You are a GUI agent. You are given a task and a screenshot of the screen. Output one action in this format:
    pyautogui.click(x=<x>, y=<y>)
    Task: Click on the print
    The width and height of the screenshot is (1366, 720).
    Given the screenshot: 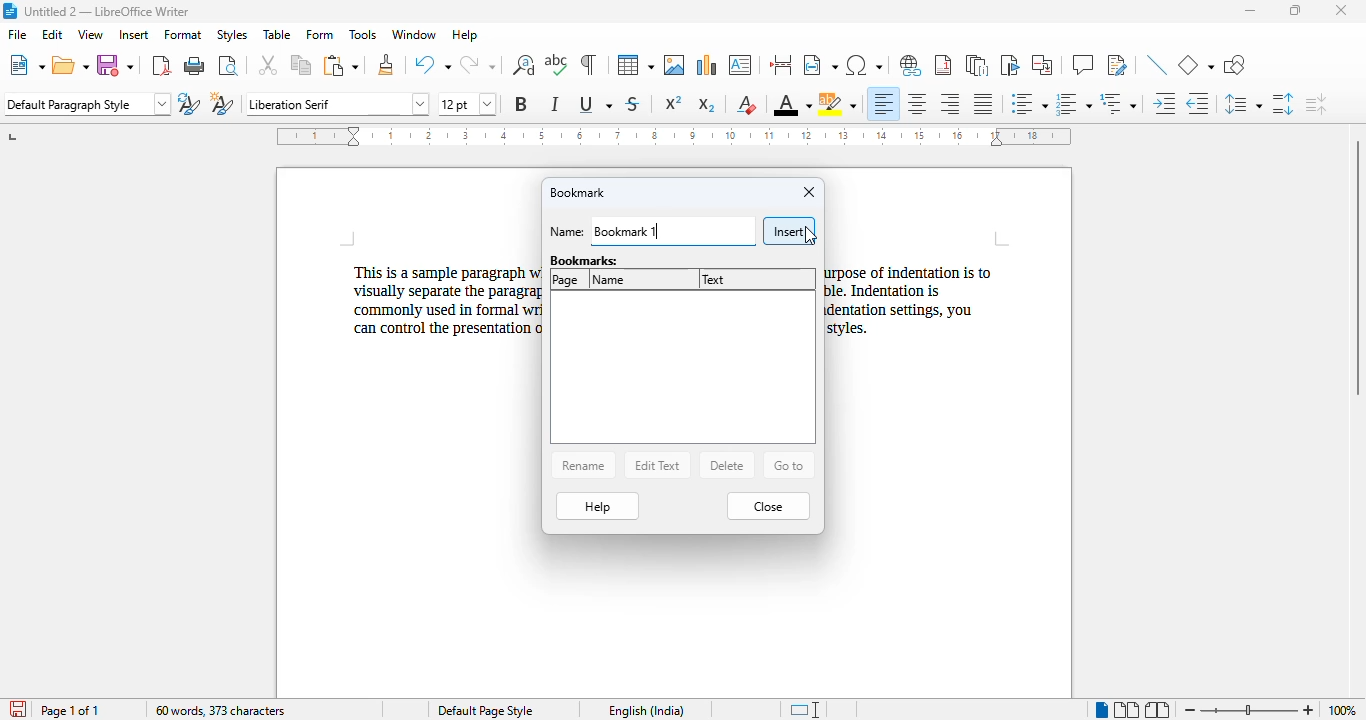 What is the action you would take?
    pyautogui.click(x=195, y=65)
    